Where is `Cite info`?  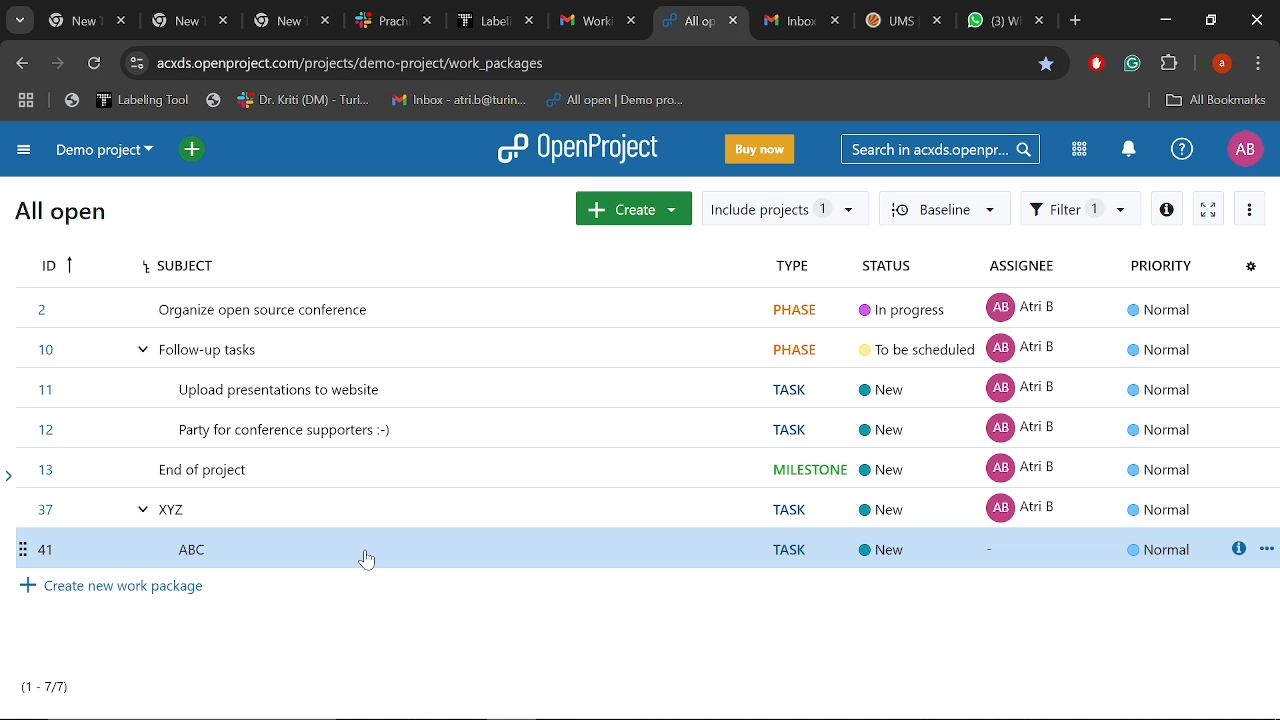 Cite info is located at coordinates (137, 64).